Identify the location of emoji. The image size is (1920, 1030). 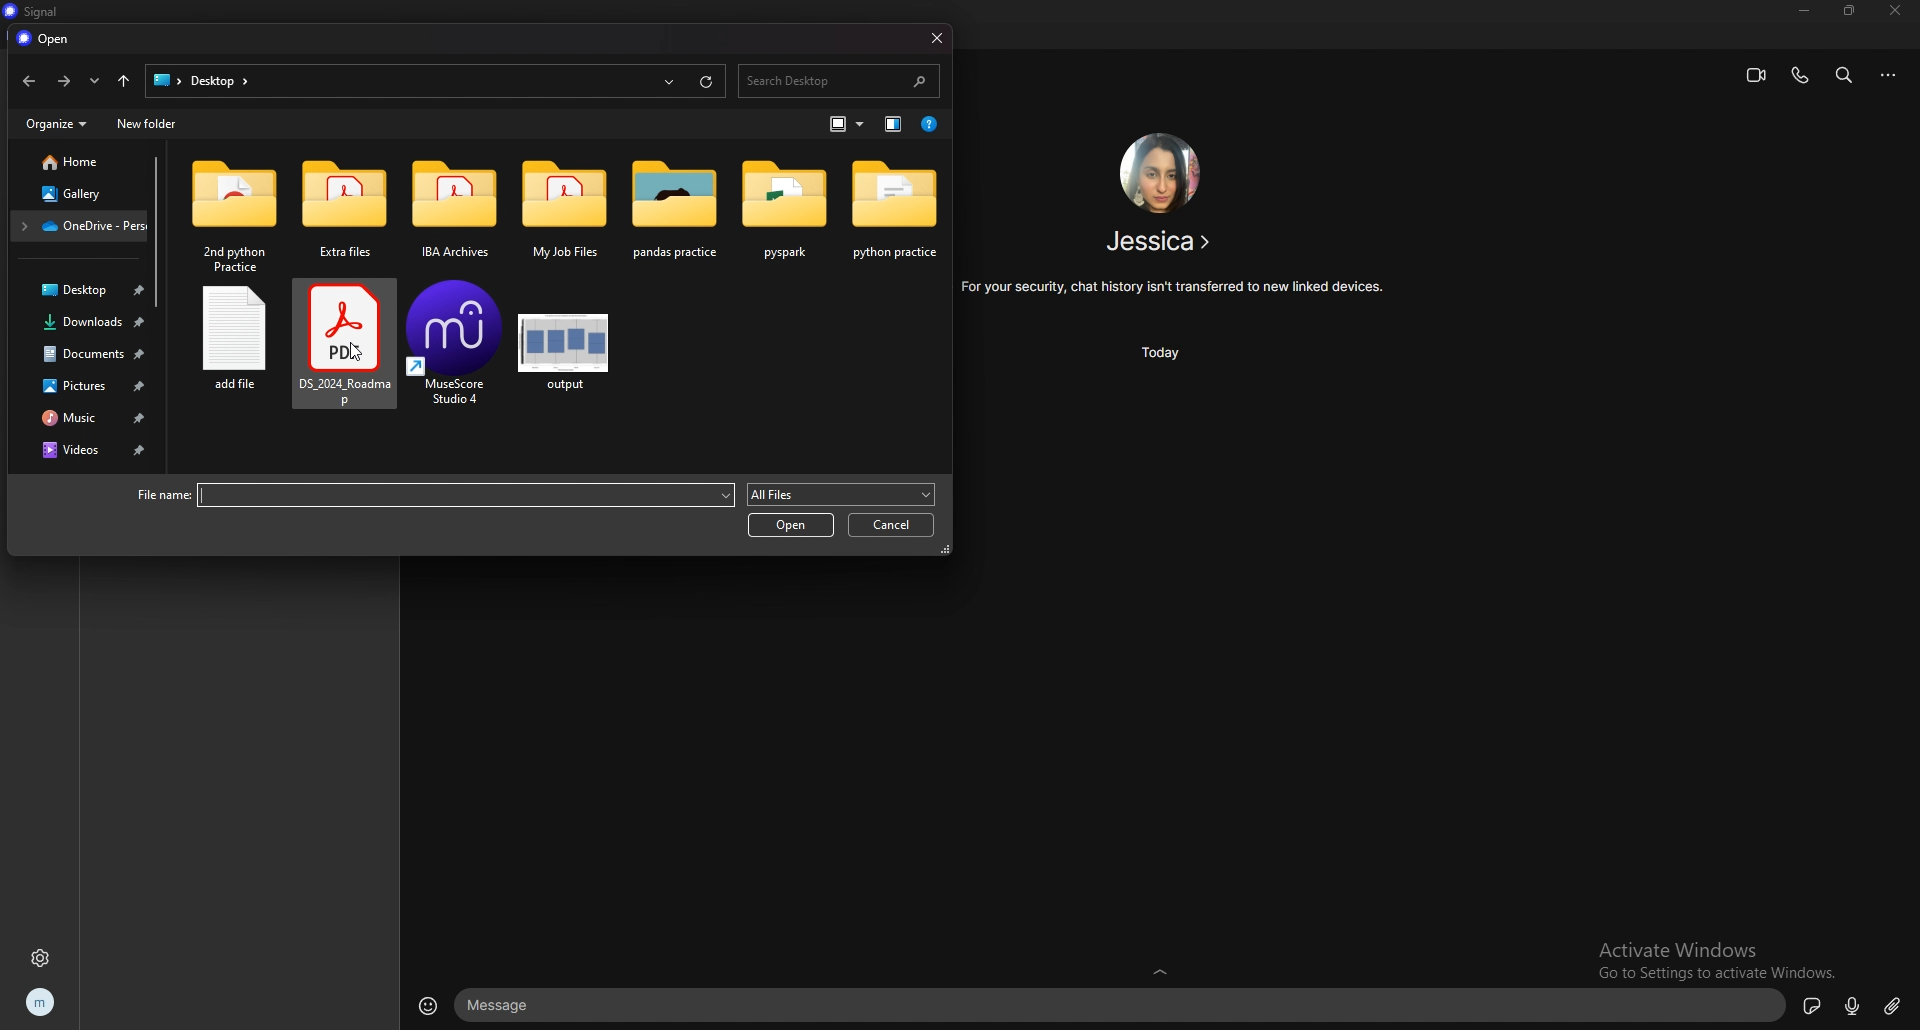
(430, 1004).